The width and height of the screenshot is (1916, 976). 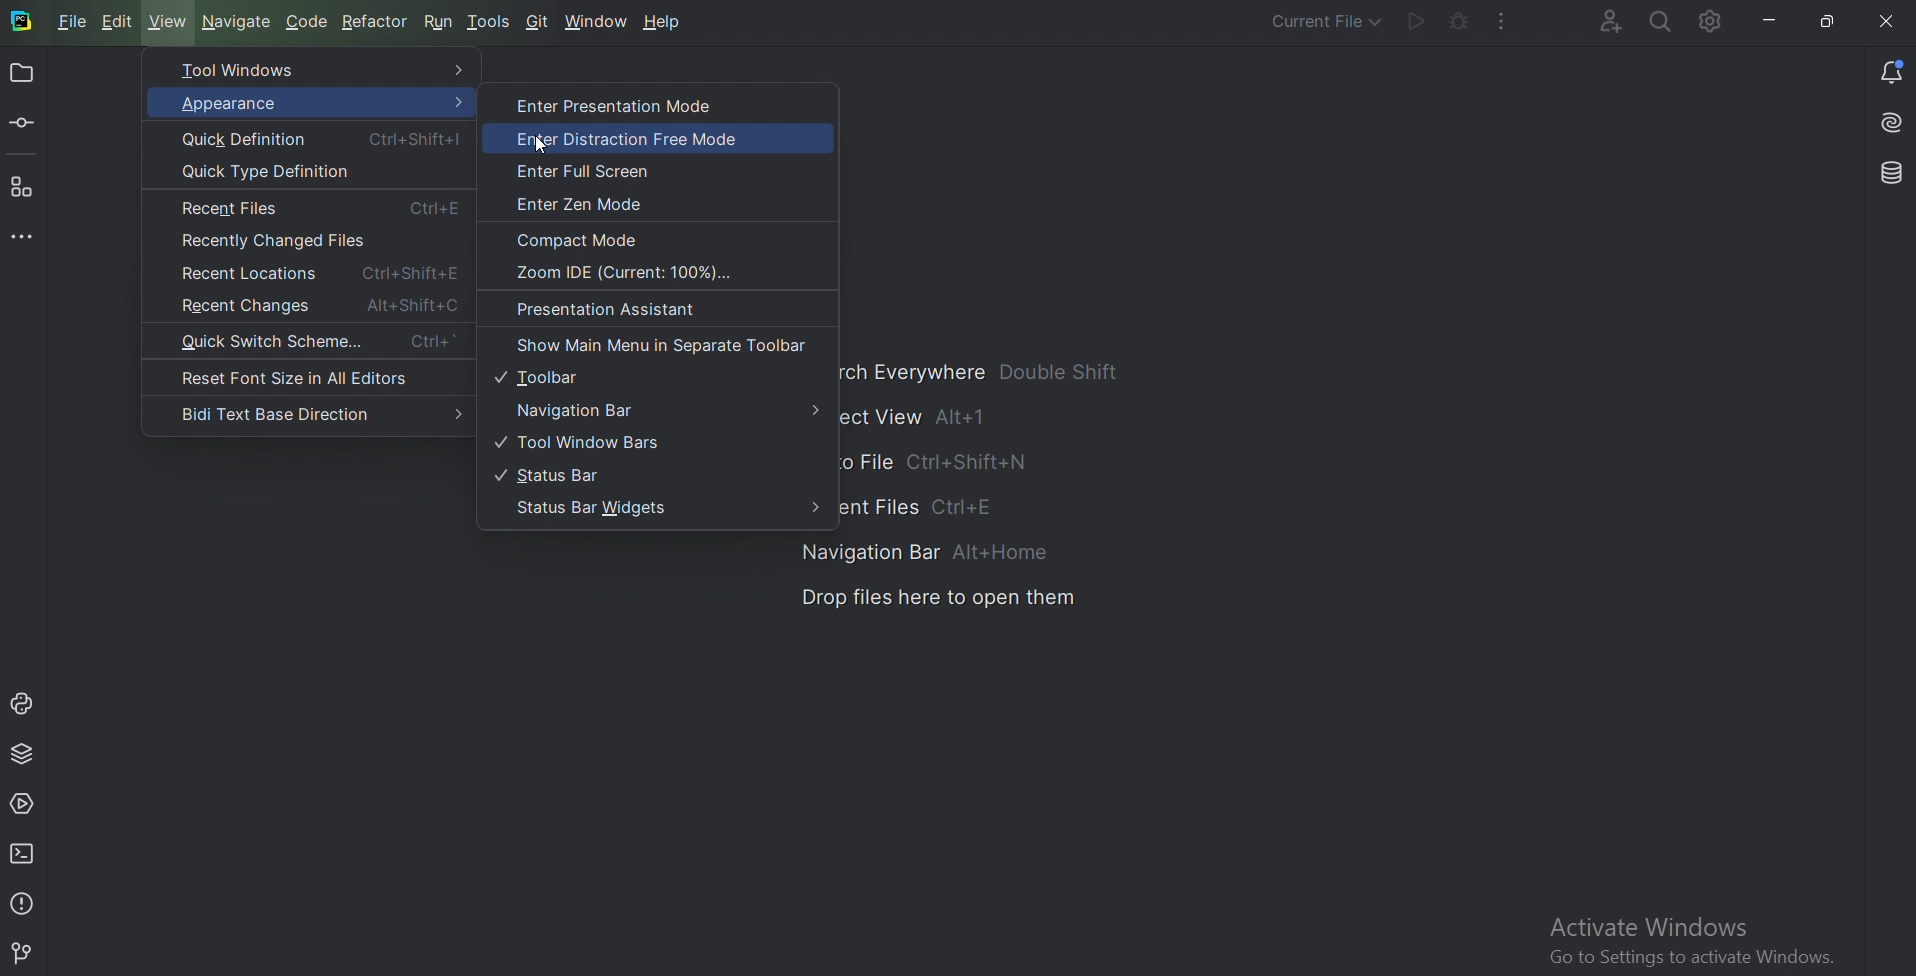 What do you see at coordinates (1415, 22) in the screenshot?
I see `Run` at bounding box center [1415, 22].